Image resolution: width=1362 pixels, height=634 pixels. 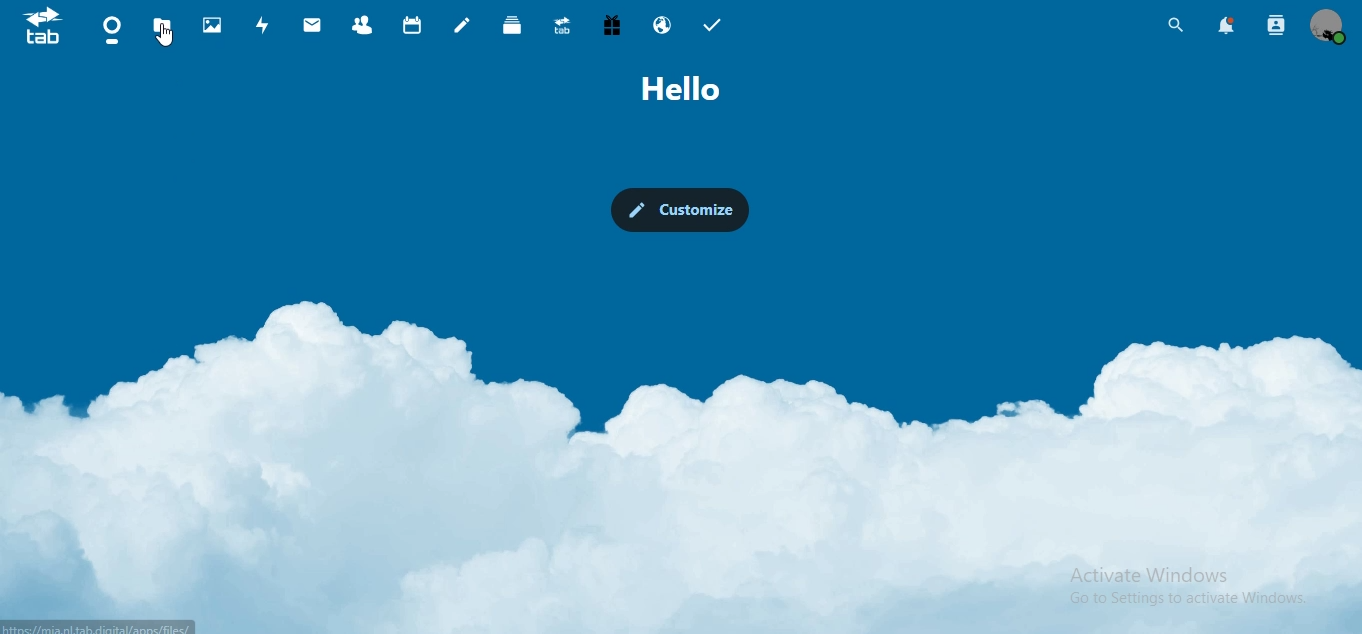 What do you see at coordinates (680, 83) in the screenshot?
I see `text` at bounding box center [680, 83].